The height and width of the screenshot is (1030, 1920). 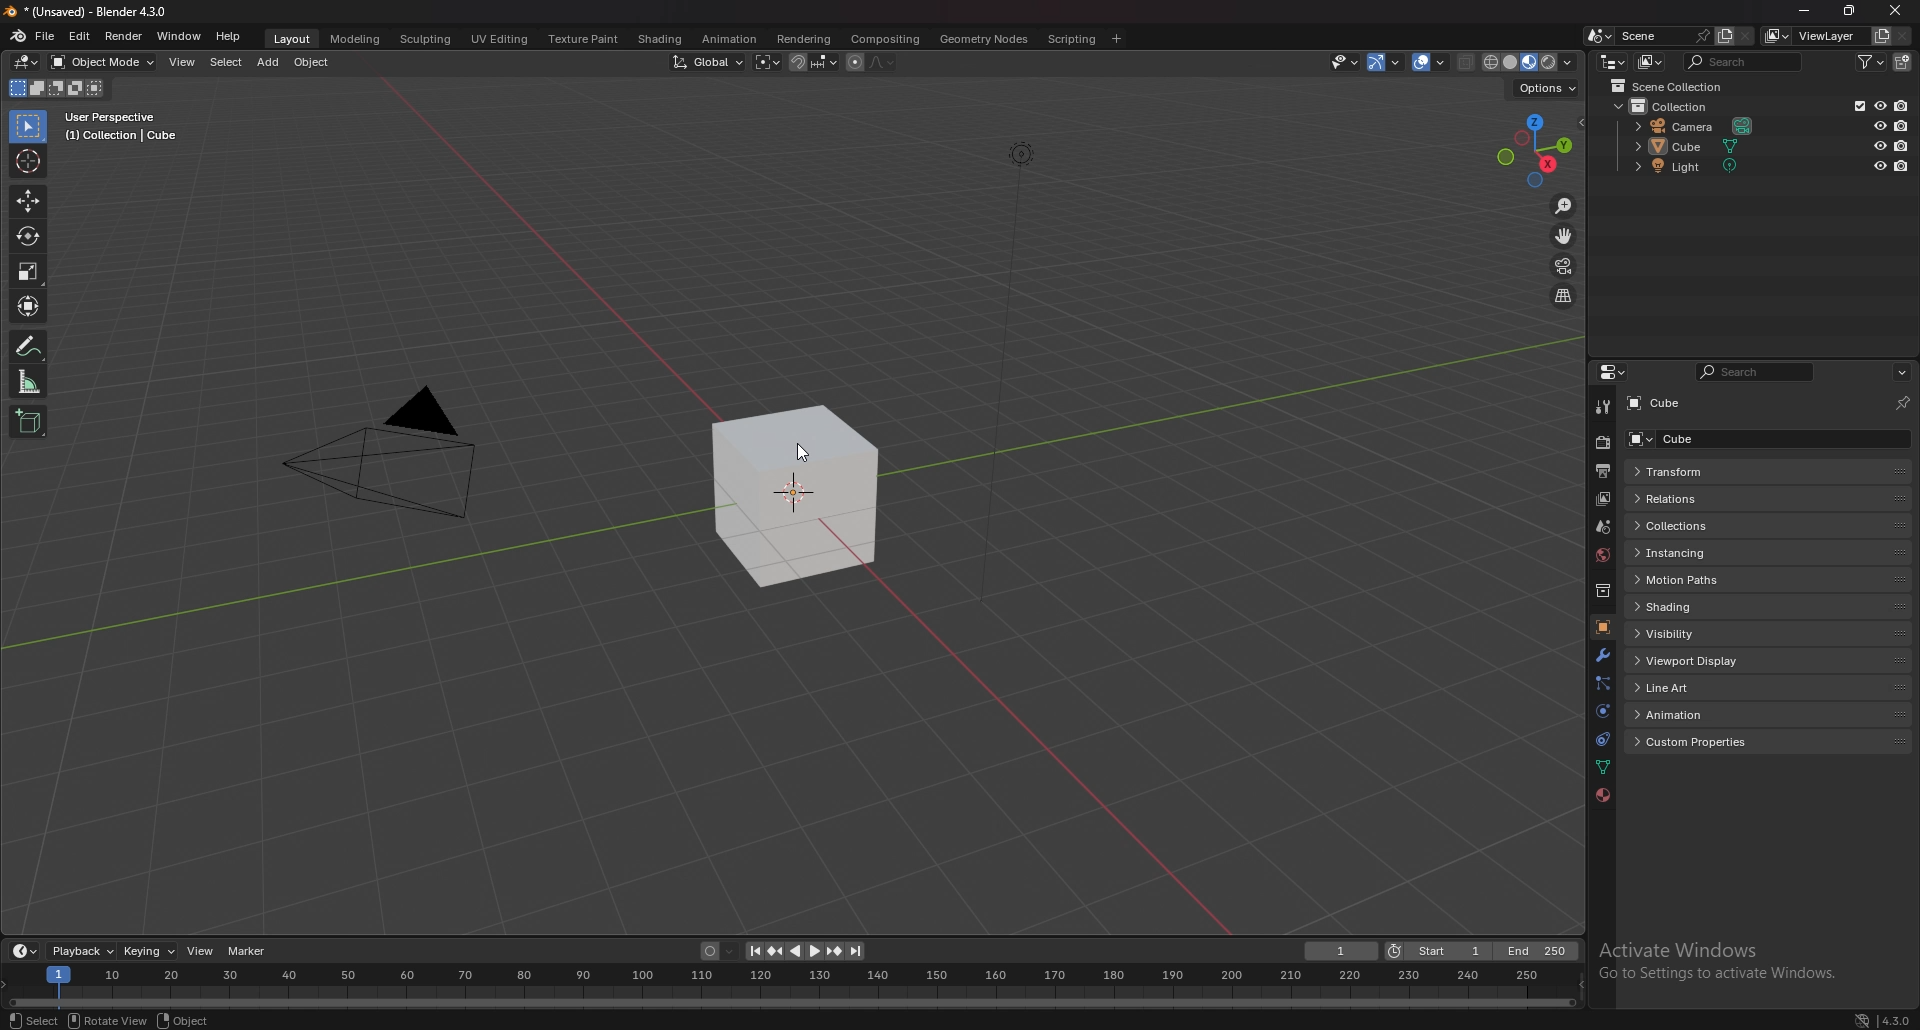 I want to click on shading, so click(x=659, y=39).